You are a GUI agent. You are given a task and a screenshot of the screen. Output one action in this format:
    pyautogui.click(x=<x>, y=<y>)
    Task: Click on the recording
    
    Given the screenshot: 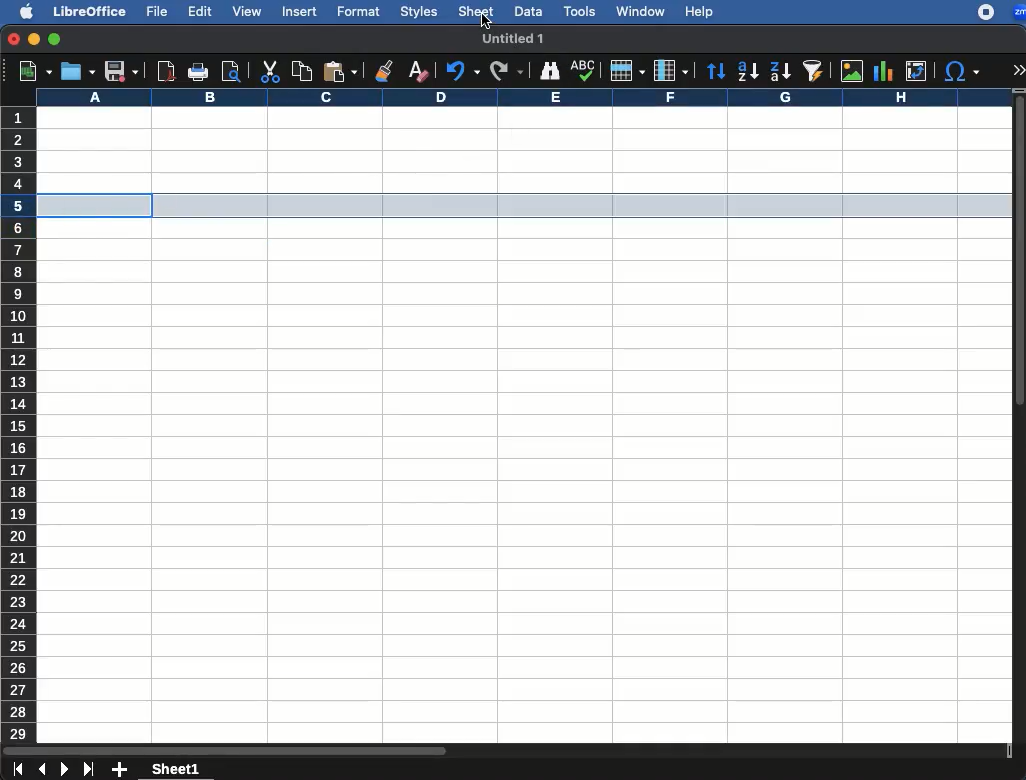 What is the action you would take?
    pyautogui.click(x=980, y=13)
    